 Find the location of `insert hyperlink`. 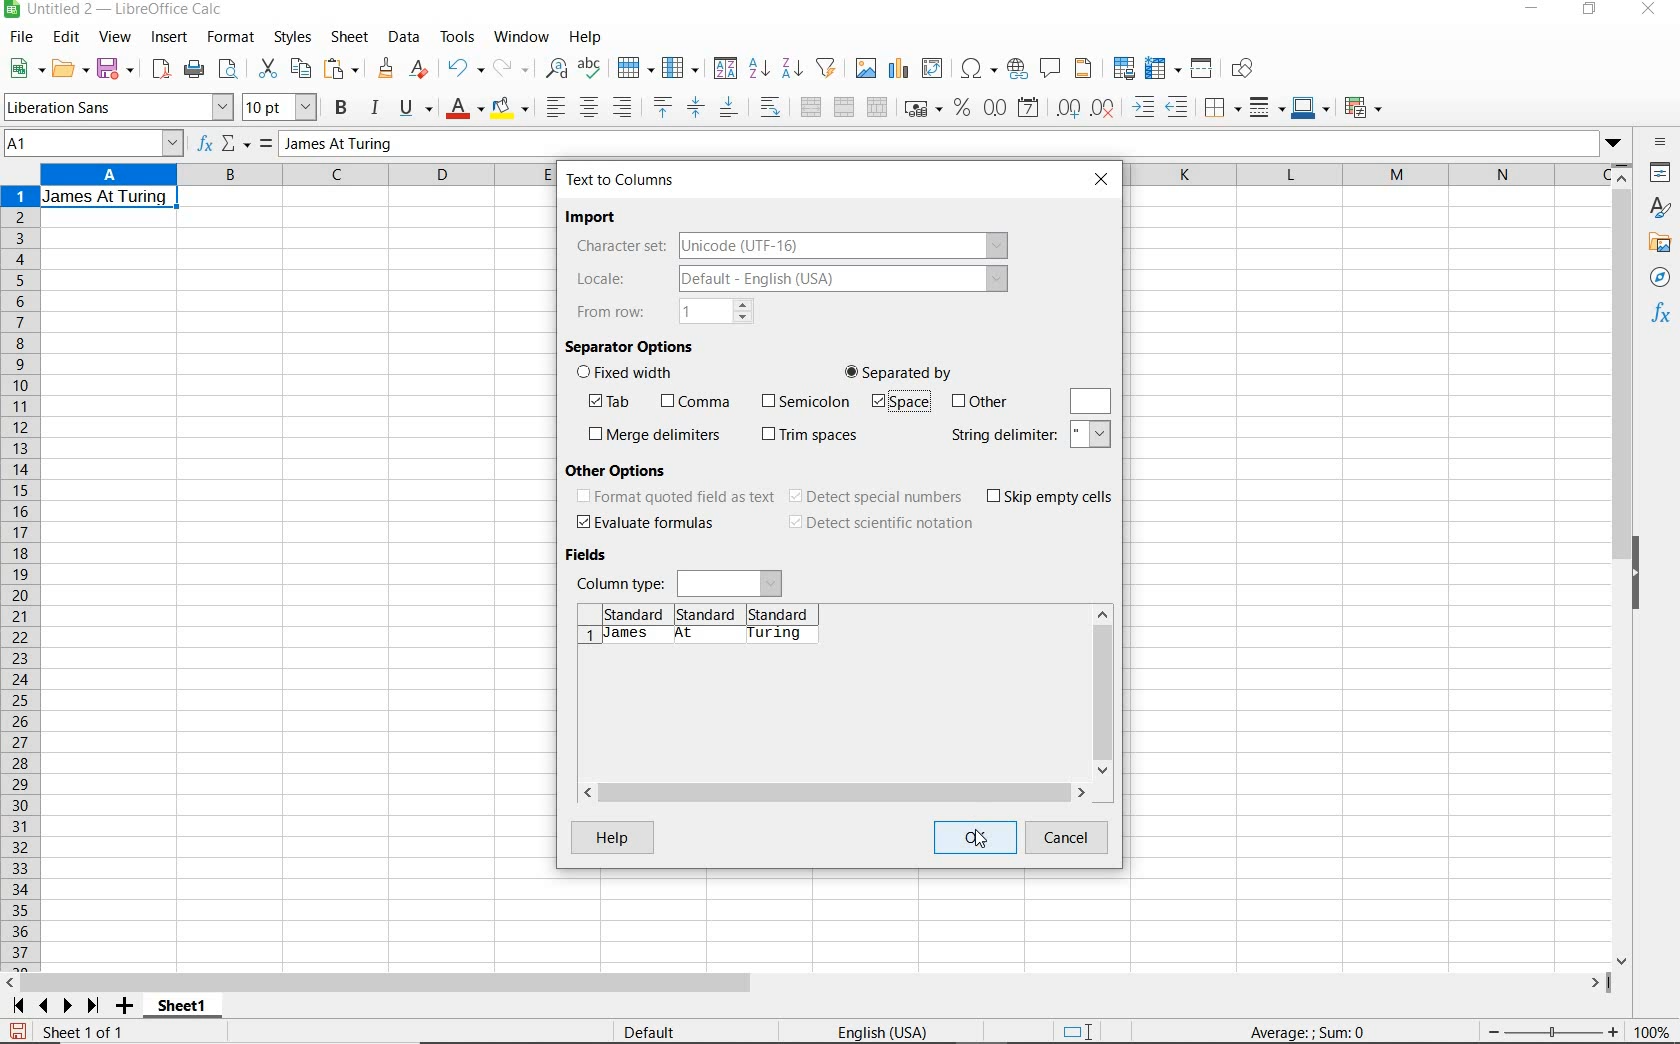

insert hyperlink is located at coordinates (1018, 71).